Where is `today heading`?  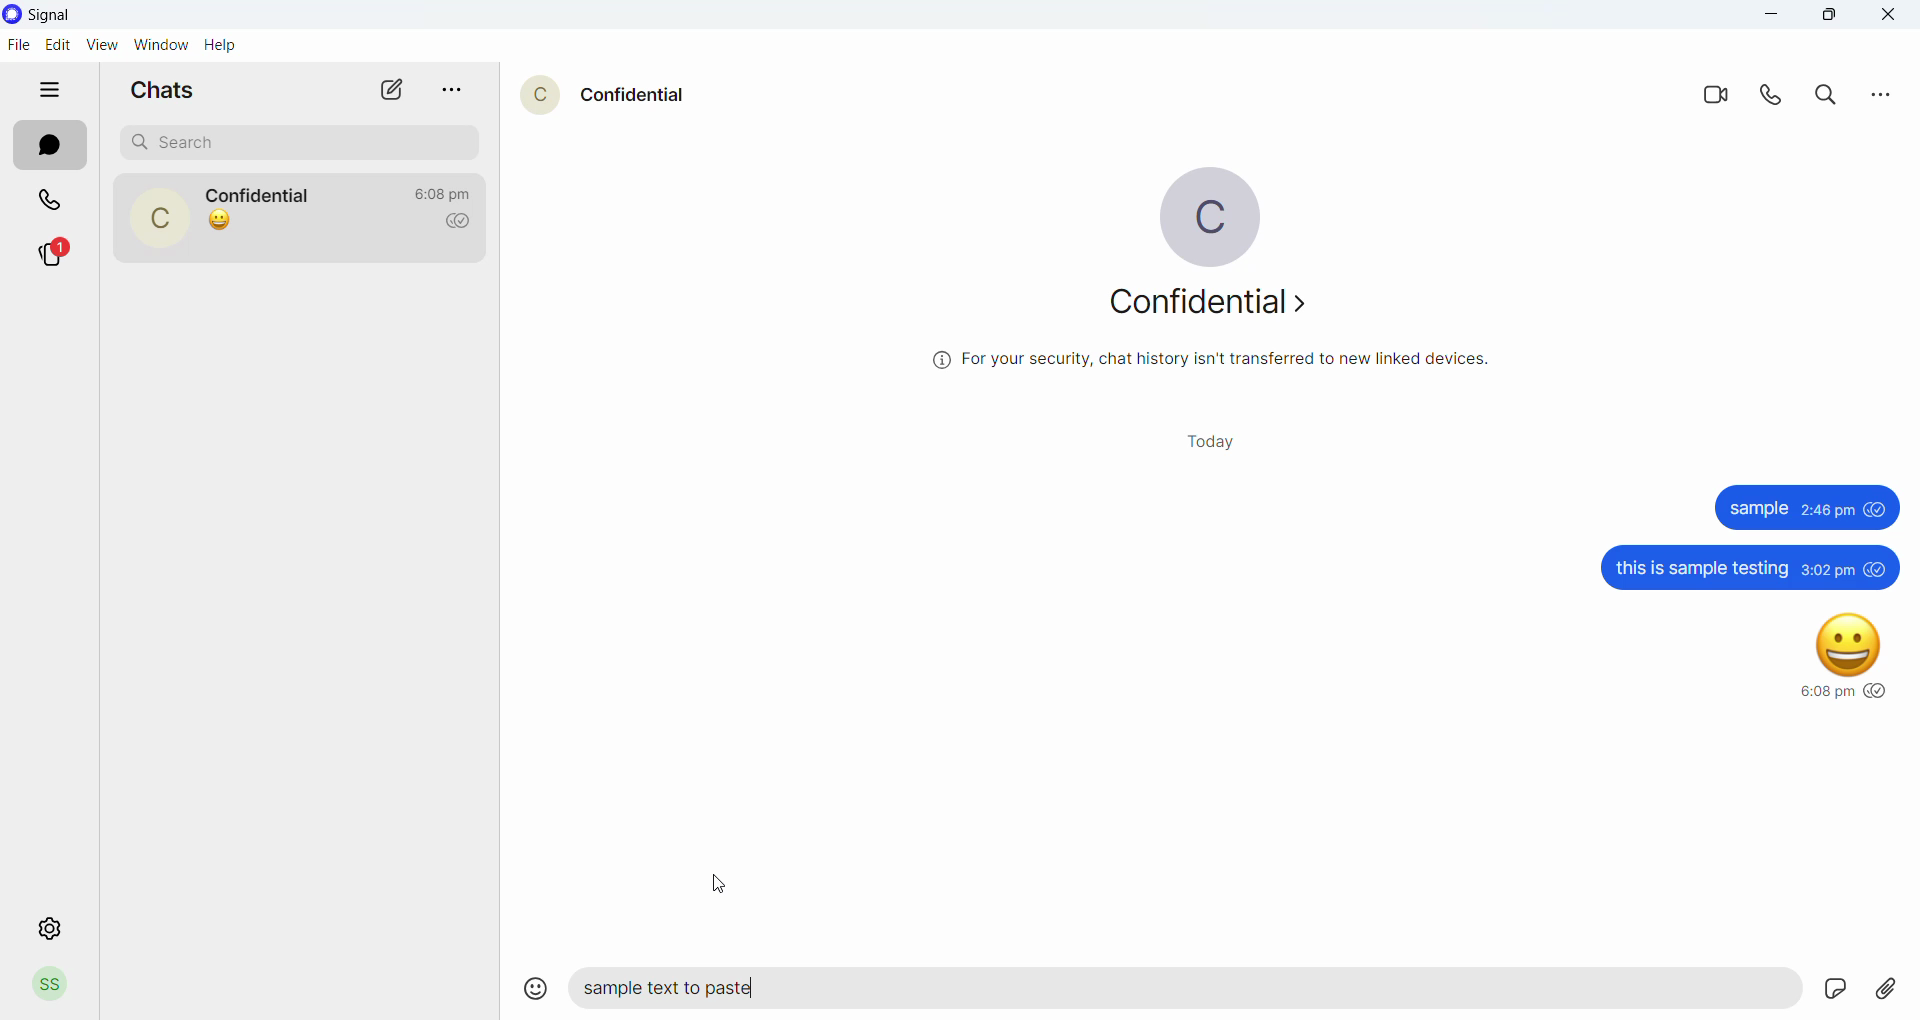 today heading is located at coordinates (1219, 447).